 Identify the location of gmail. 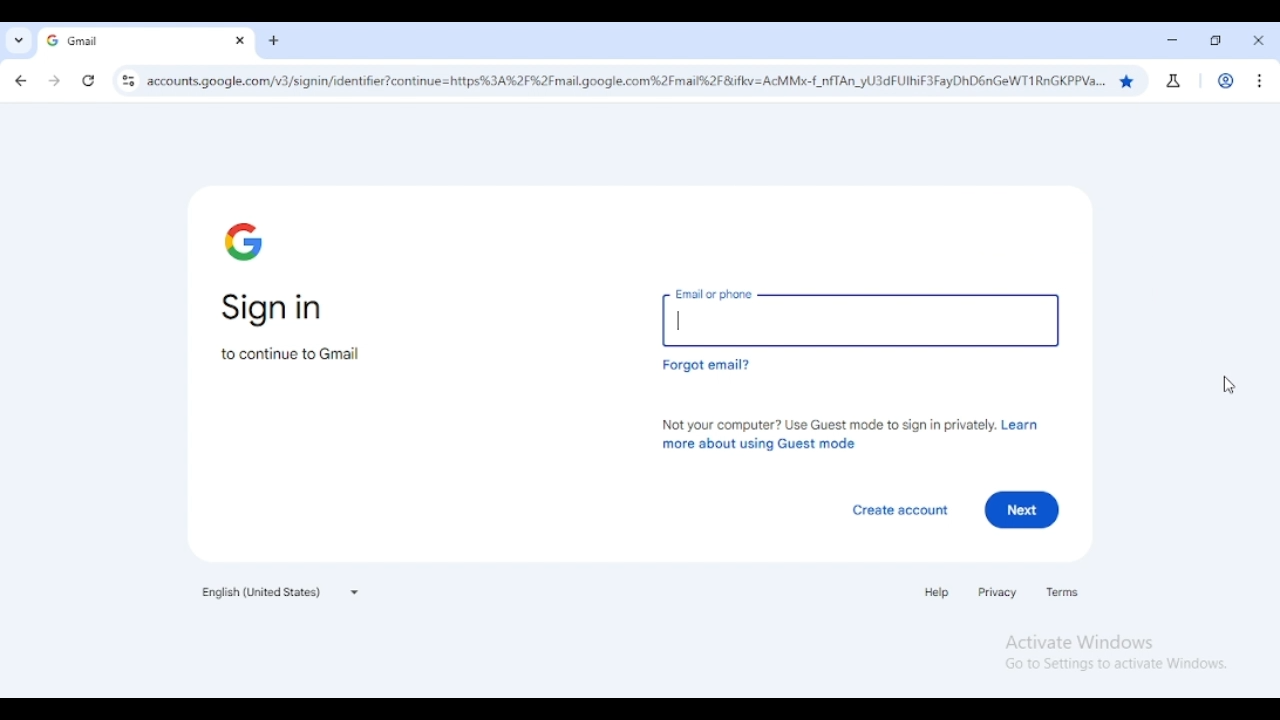
(126, 41).